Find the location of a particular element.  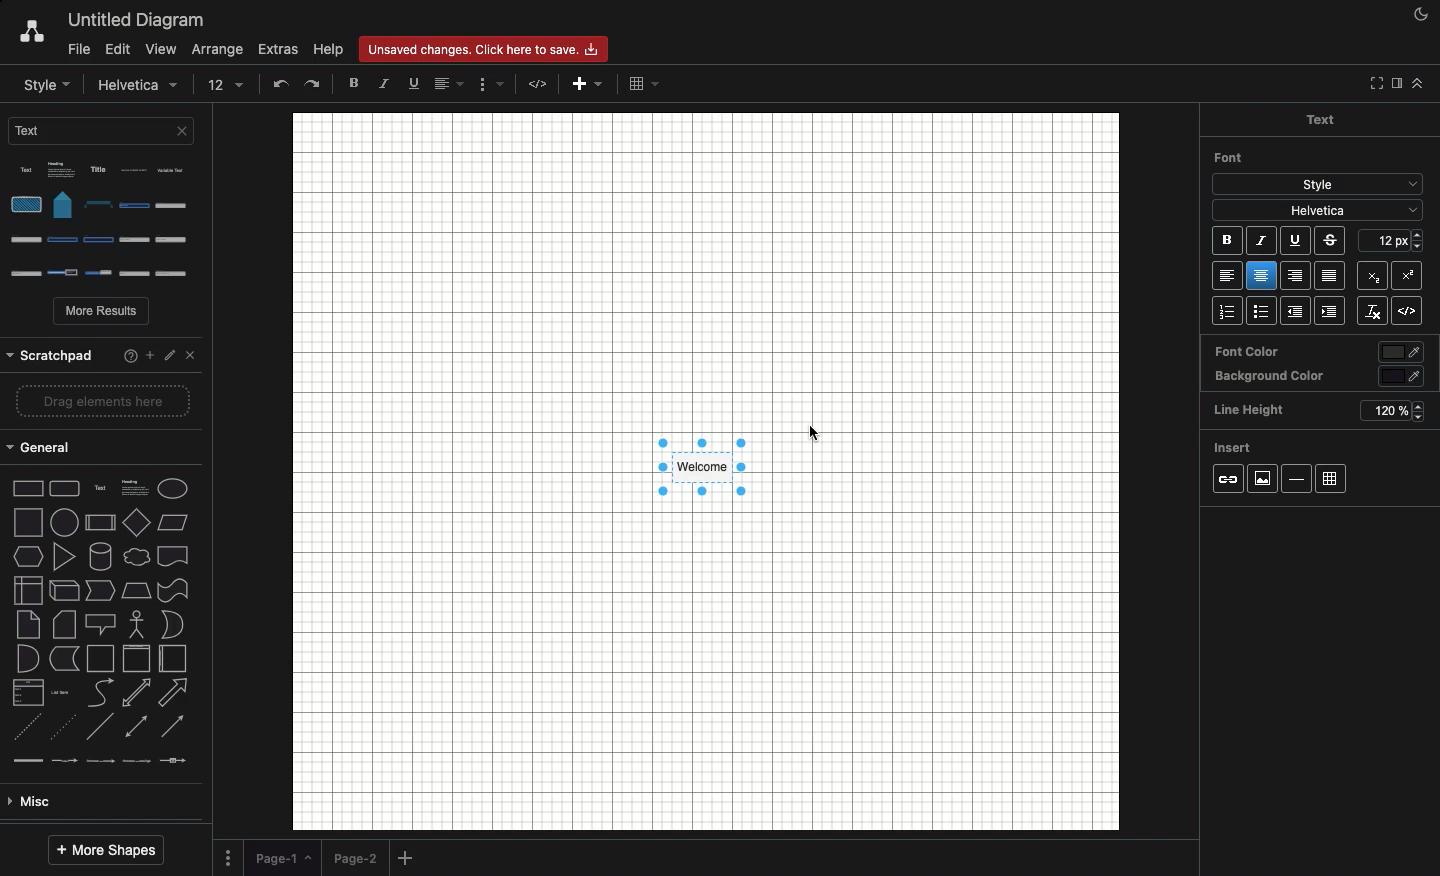

Entity relation is located at coordinates (65, 802).